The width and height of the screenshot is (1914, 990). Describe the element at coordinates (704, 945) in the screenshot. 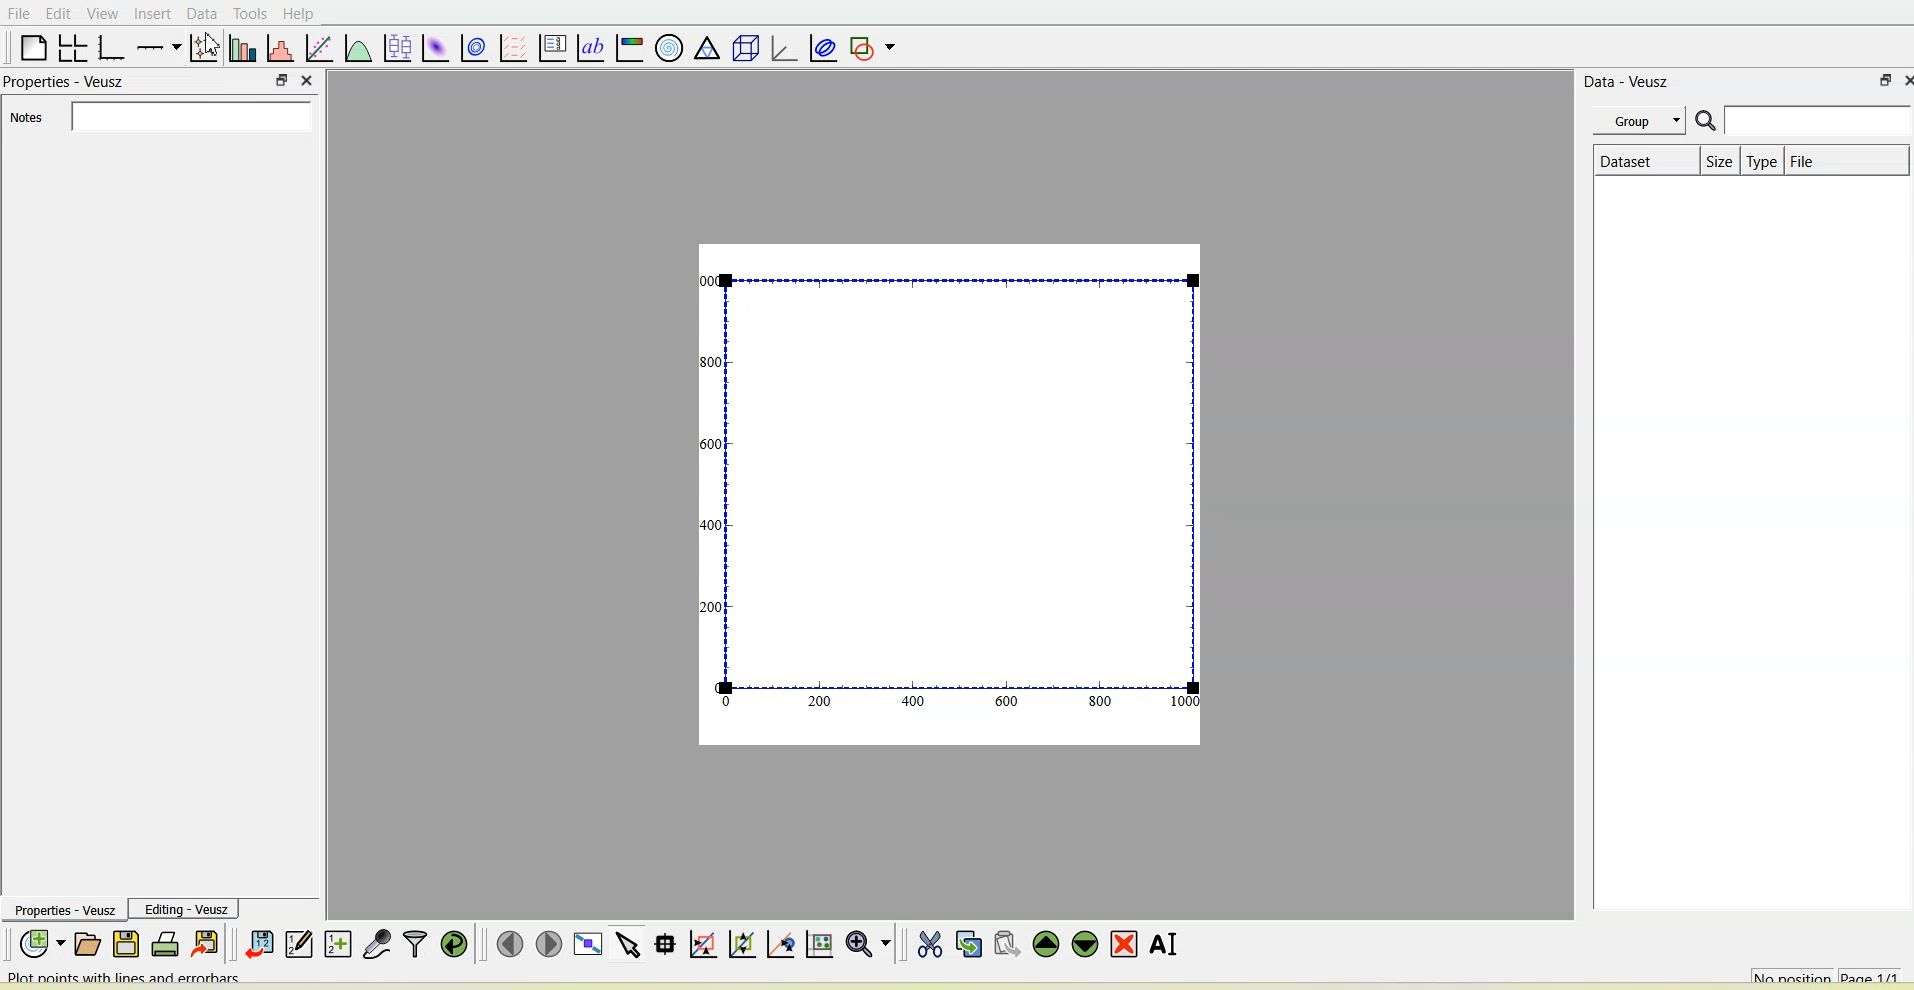

I see `Click or draw a rectangle to zoom graph axes` at that location.